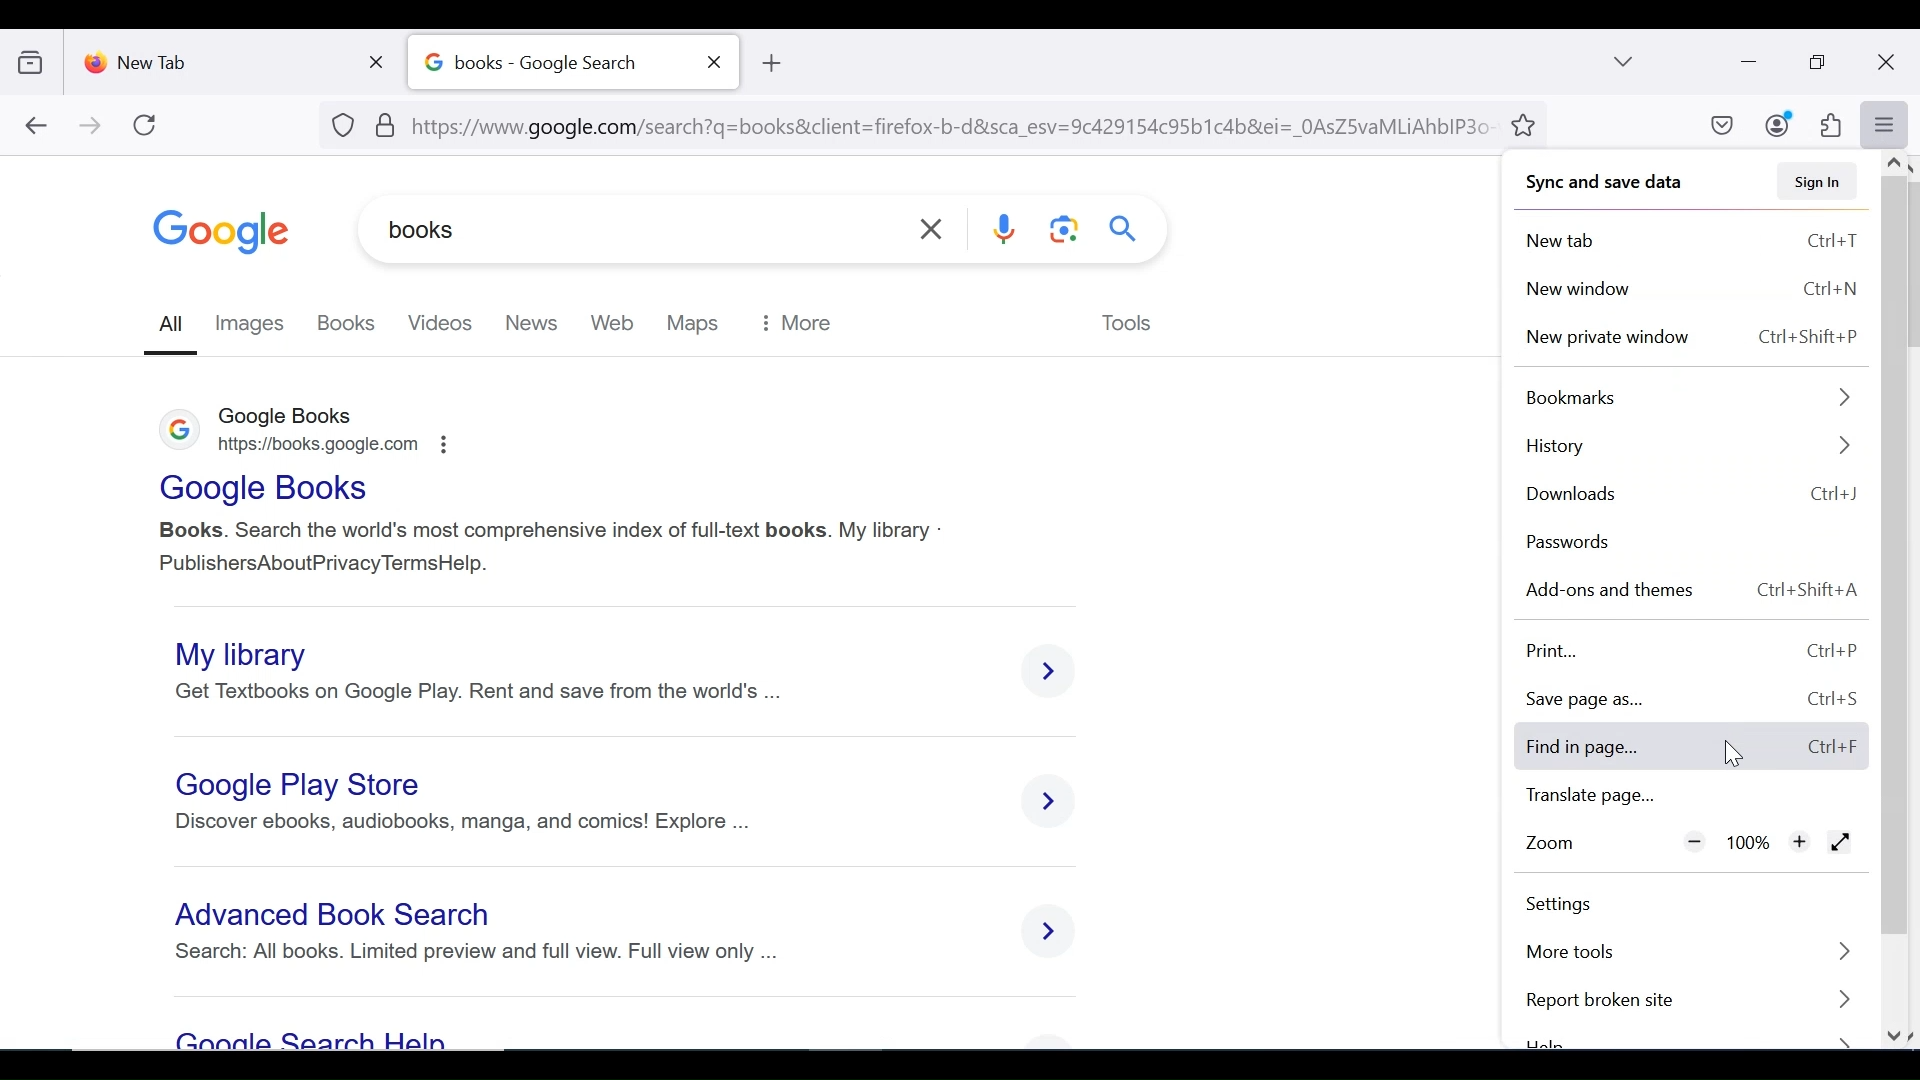  Describe the element at coordinates (1572, 905) in the screenshot. I see `settings` at that location.